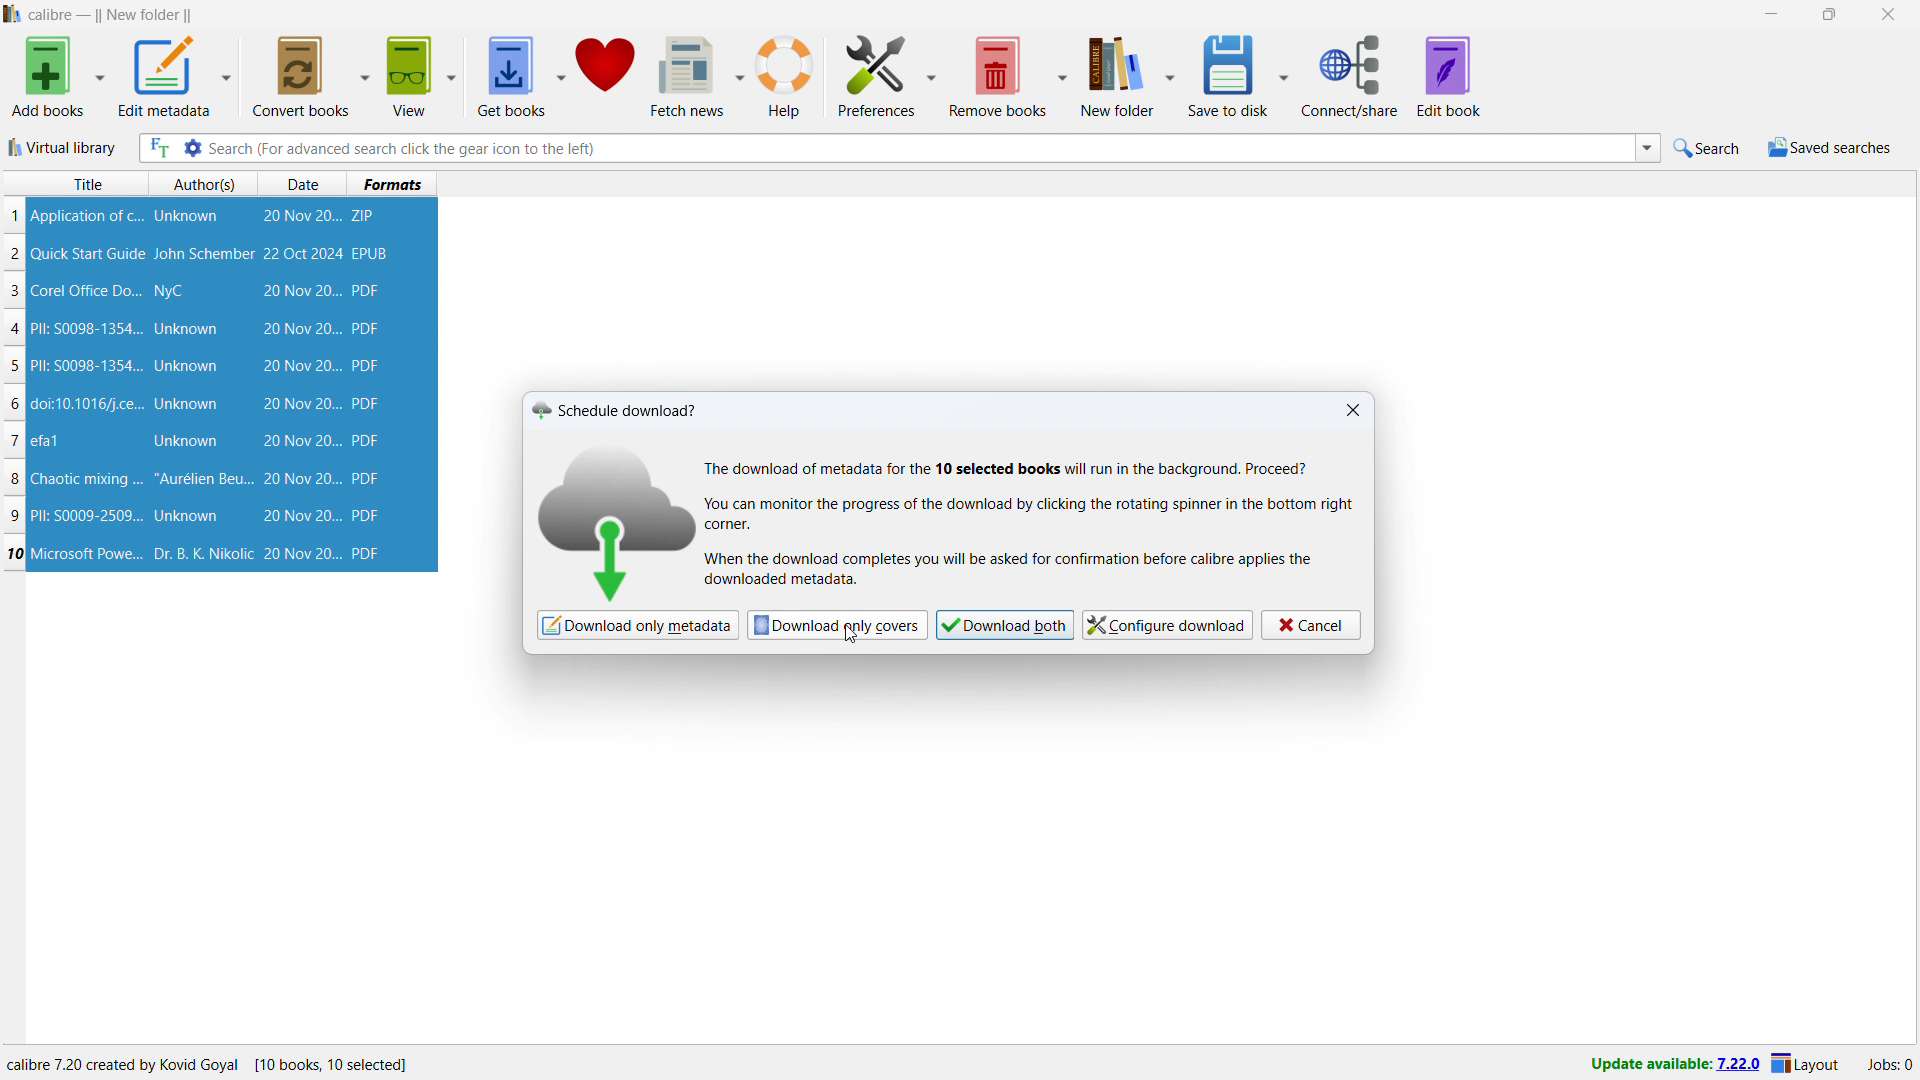 The width and height of the screenshot is (1920, 1080). I want to click on edit book, so click(1450, 76).